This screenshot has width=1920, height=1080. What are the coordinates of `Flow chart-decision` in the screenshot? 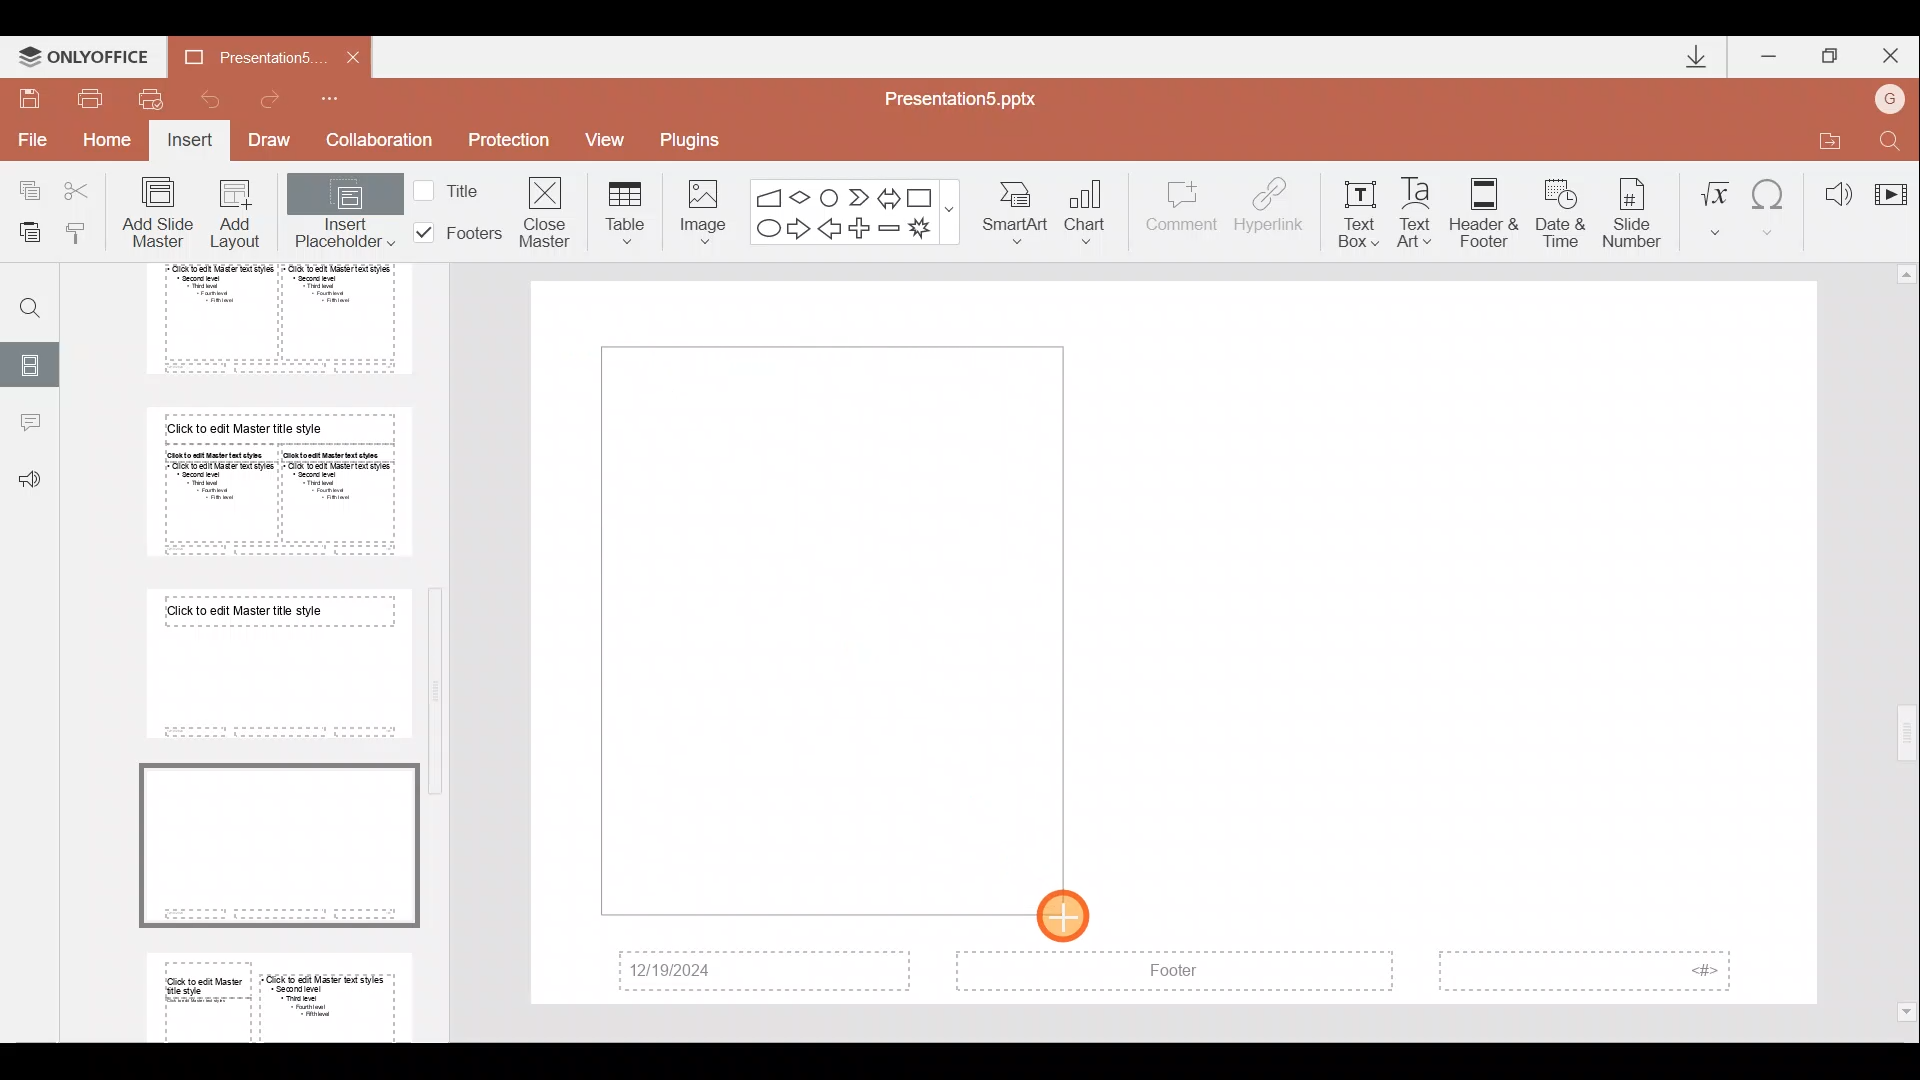 It's located at (803, 197).